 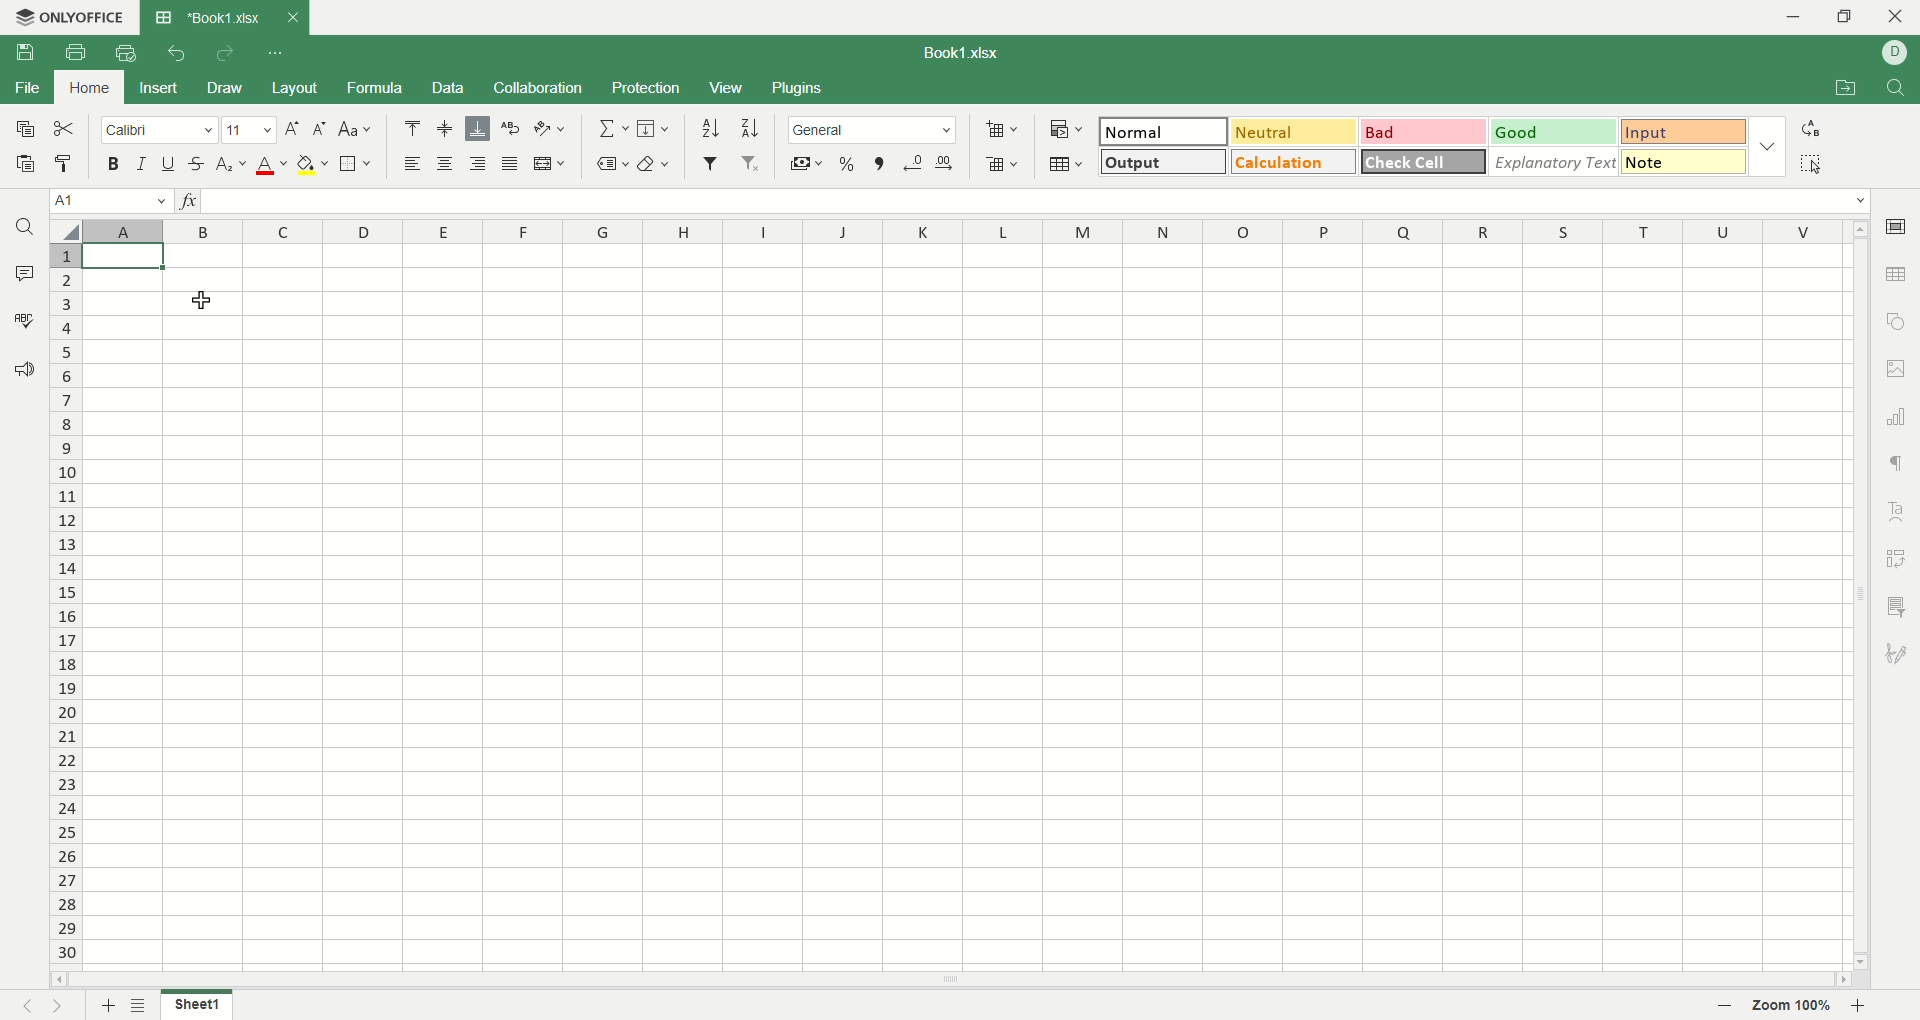 I want to click on cell setting, so click(x=1897, y=225).